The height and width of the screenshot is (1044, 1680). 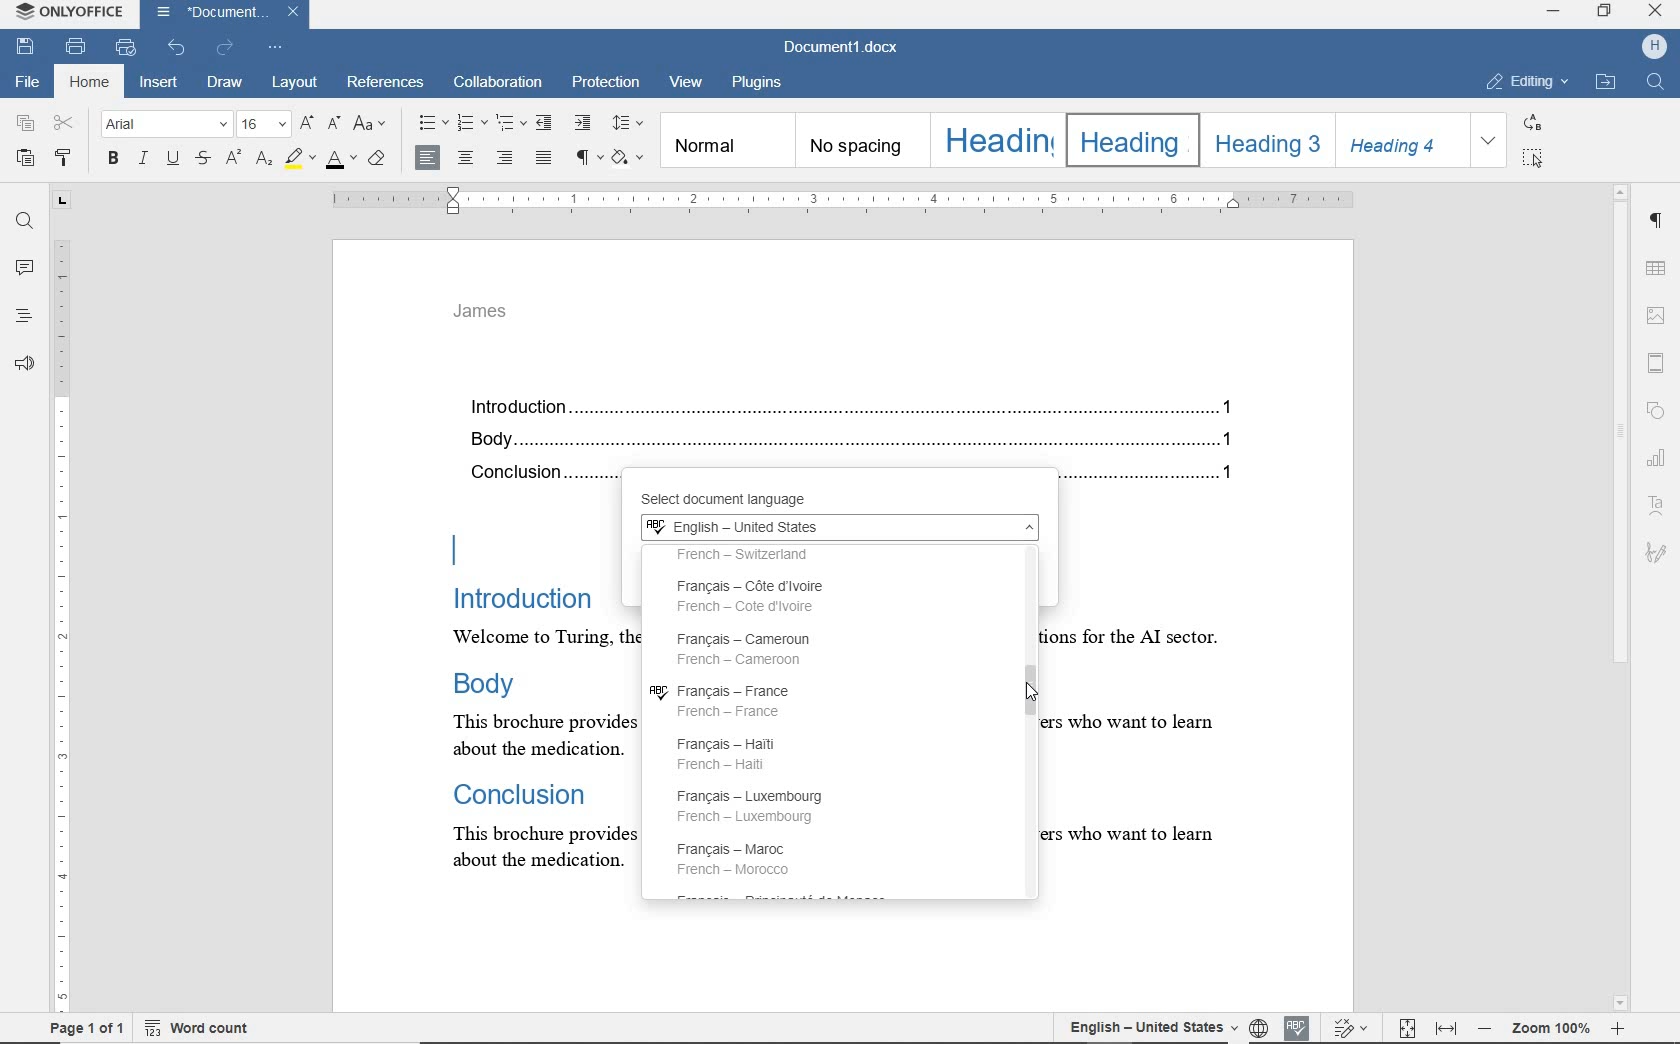 What do you see at coordinates (295, 84) in the screenshot?
I see `layout` at bounding box center [295, 84].